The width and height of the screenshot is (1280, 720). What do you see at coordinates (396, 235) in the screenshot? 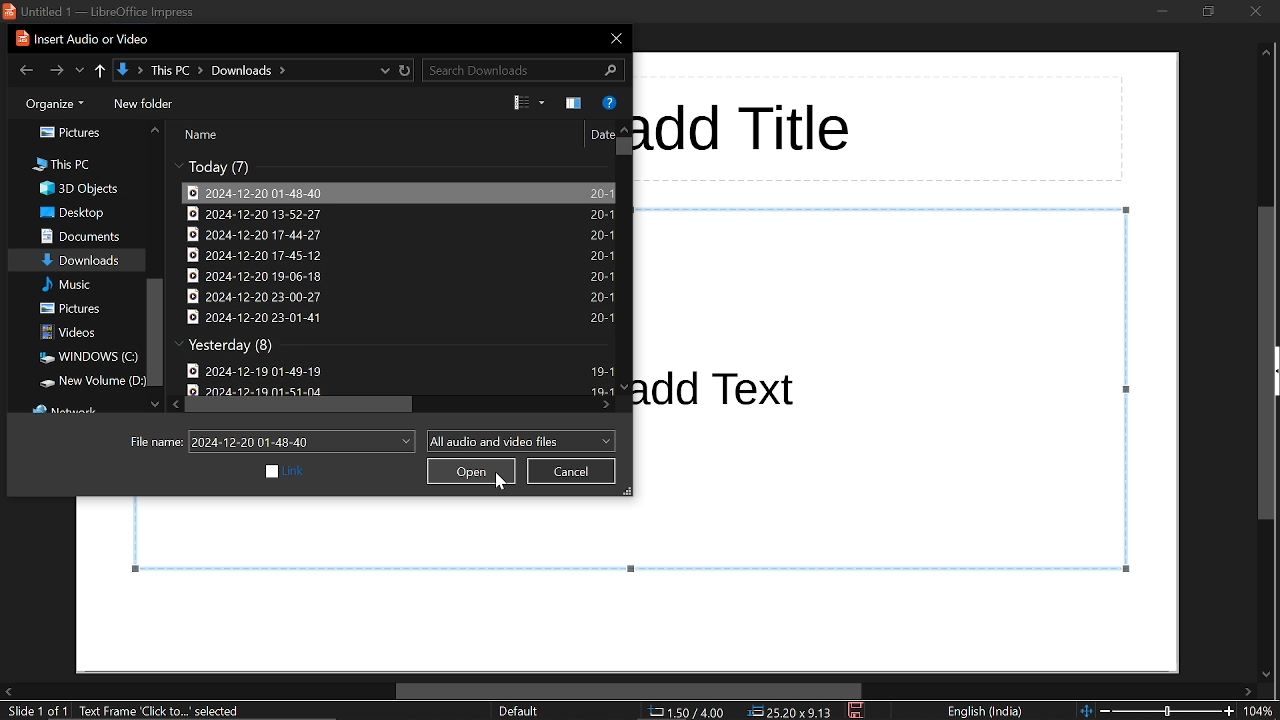
I see `file titled "2024-12-20 17-44-27"` at bounding box center [396, 235].